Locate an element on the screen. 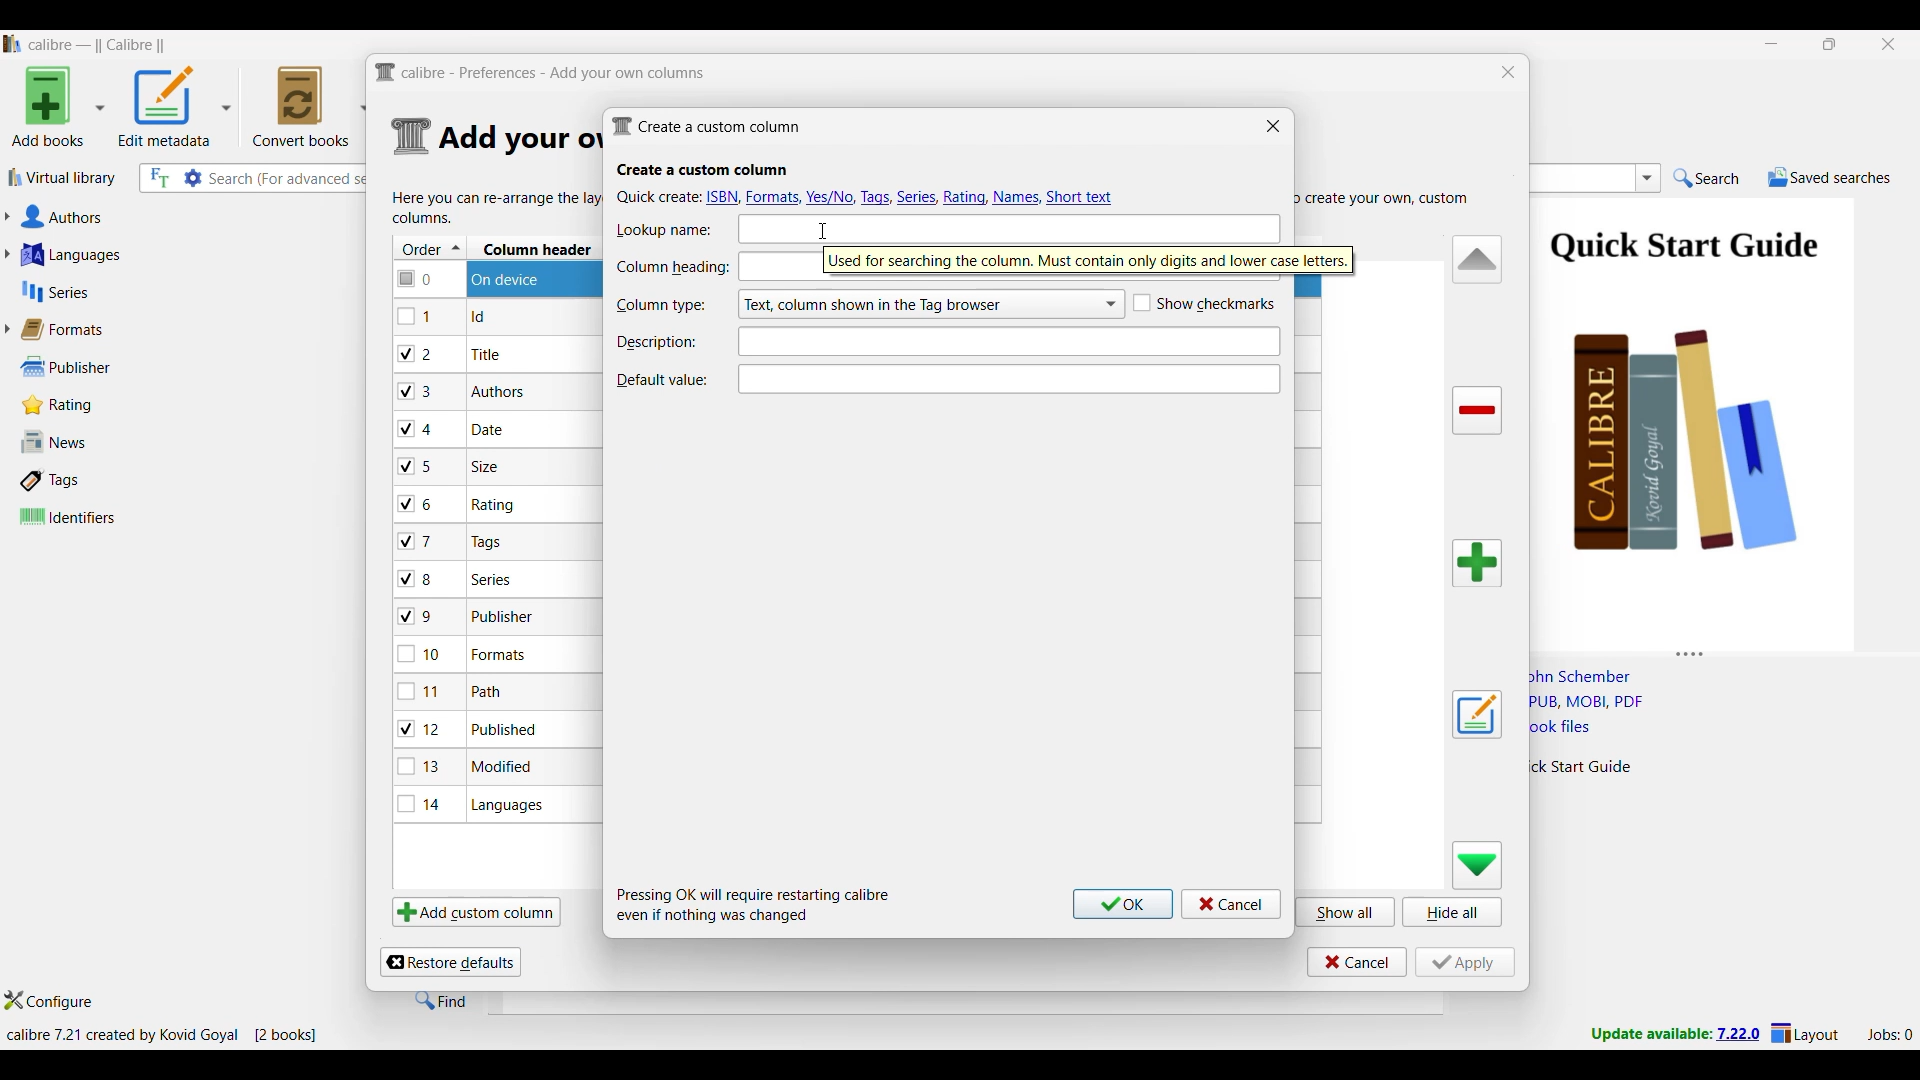 This screenshot has height=1080, width=1920. Input search here is located at coordinates (290, 179).